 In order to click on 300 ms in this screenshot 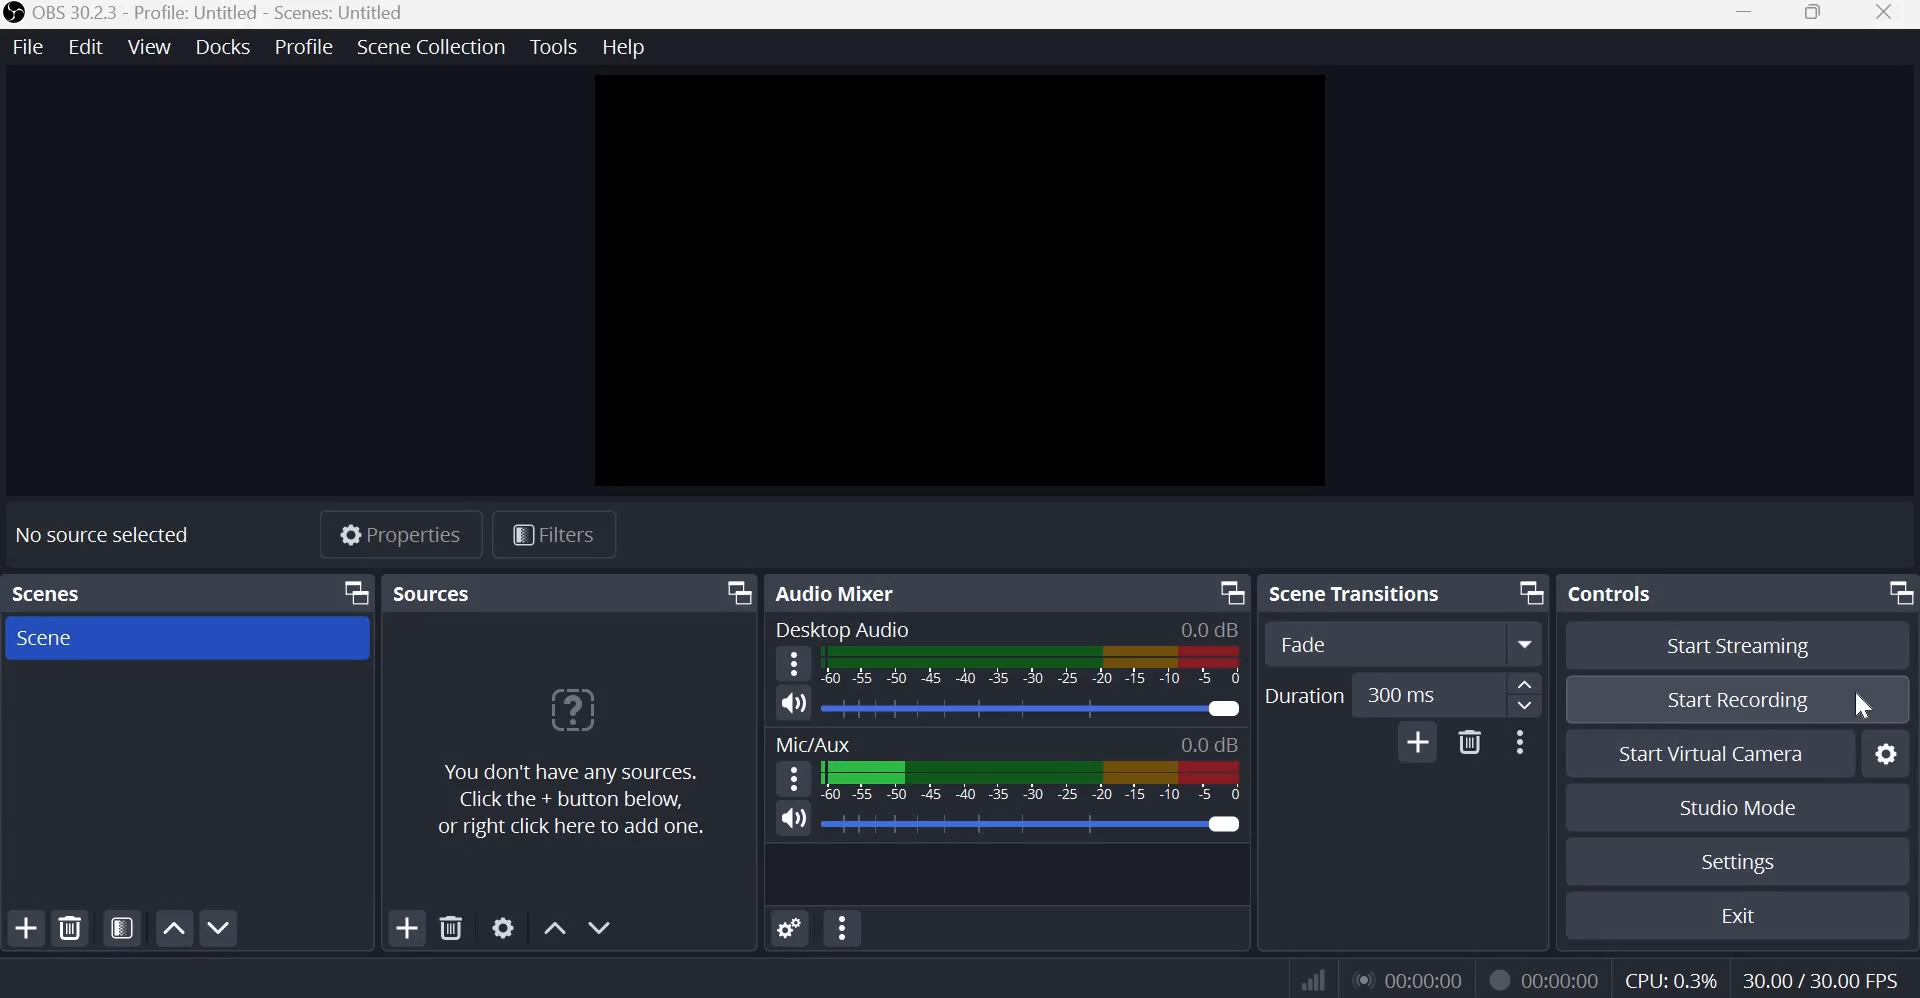, I will do `click(1428, 695)`.